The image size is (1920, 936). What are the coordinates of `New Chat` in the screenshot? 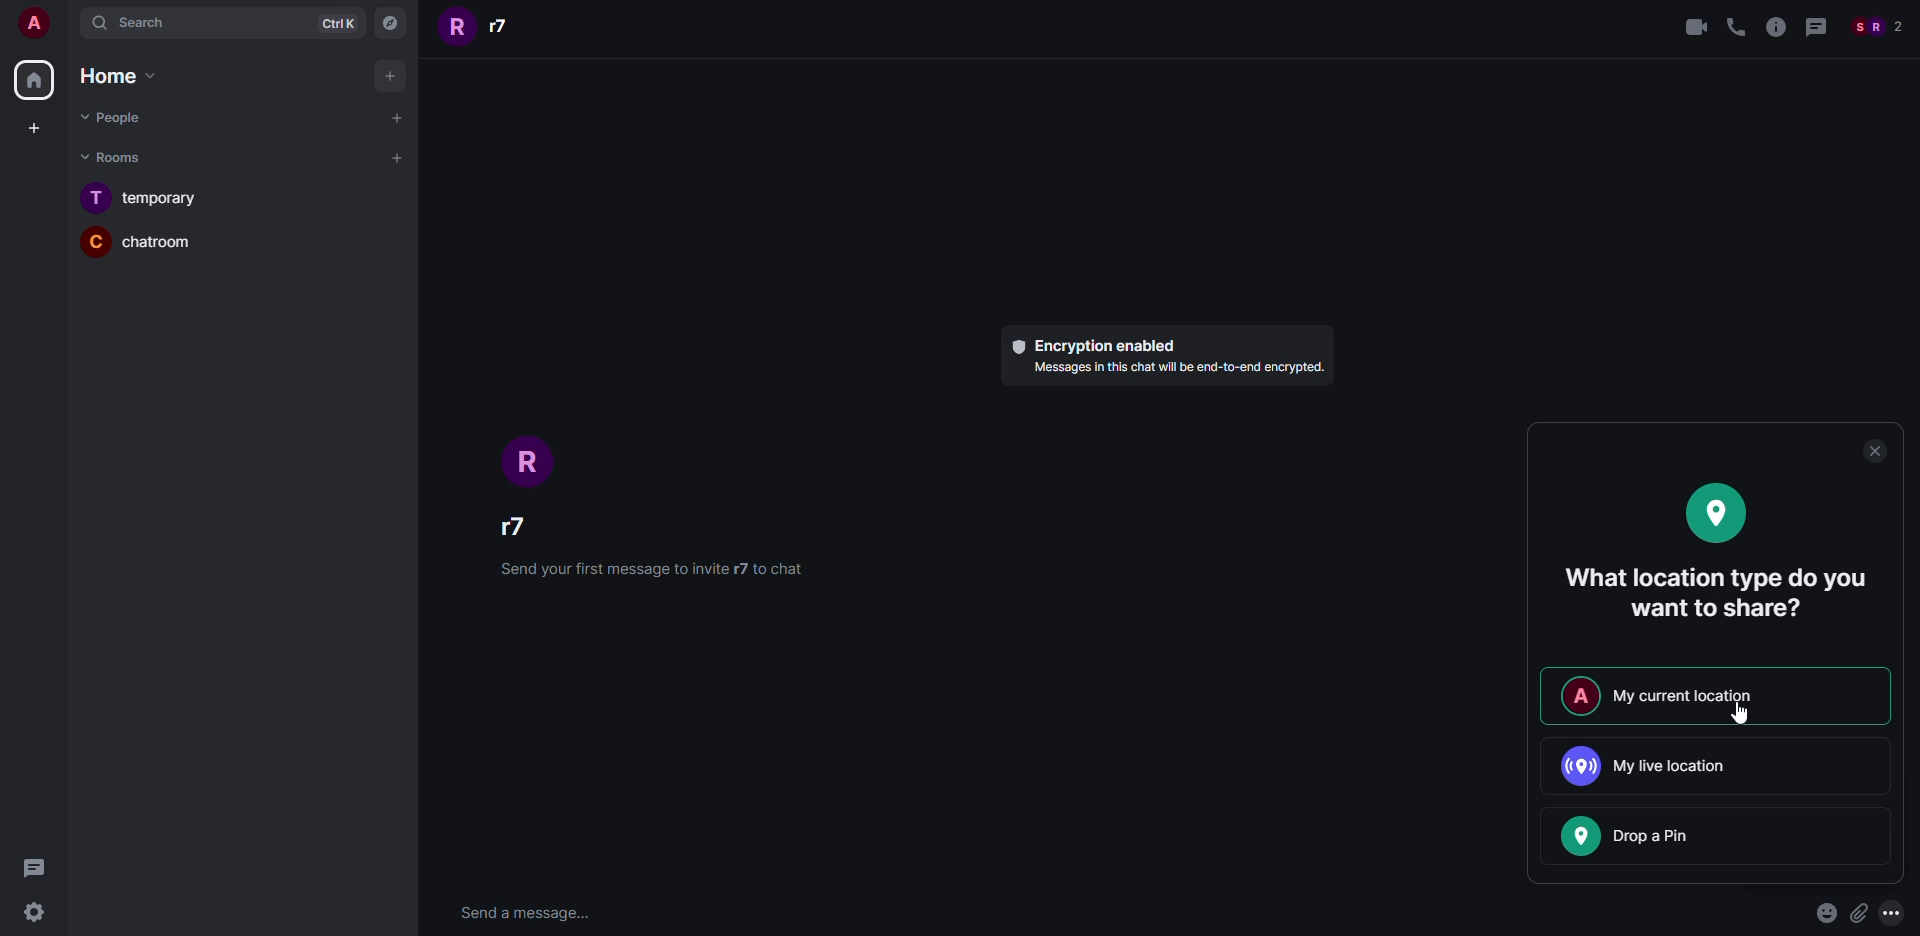 It's located at (398, 118).